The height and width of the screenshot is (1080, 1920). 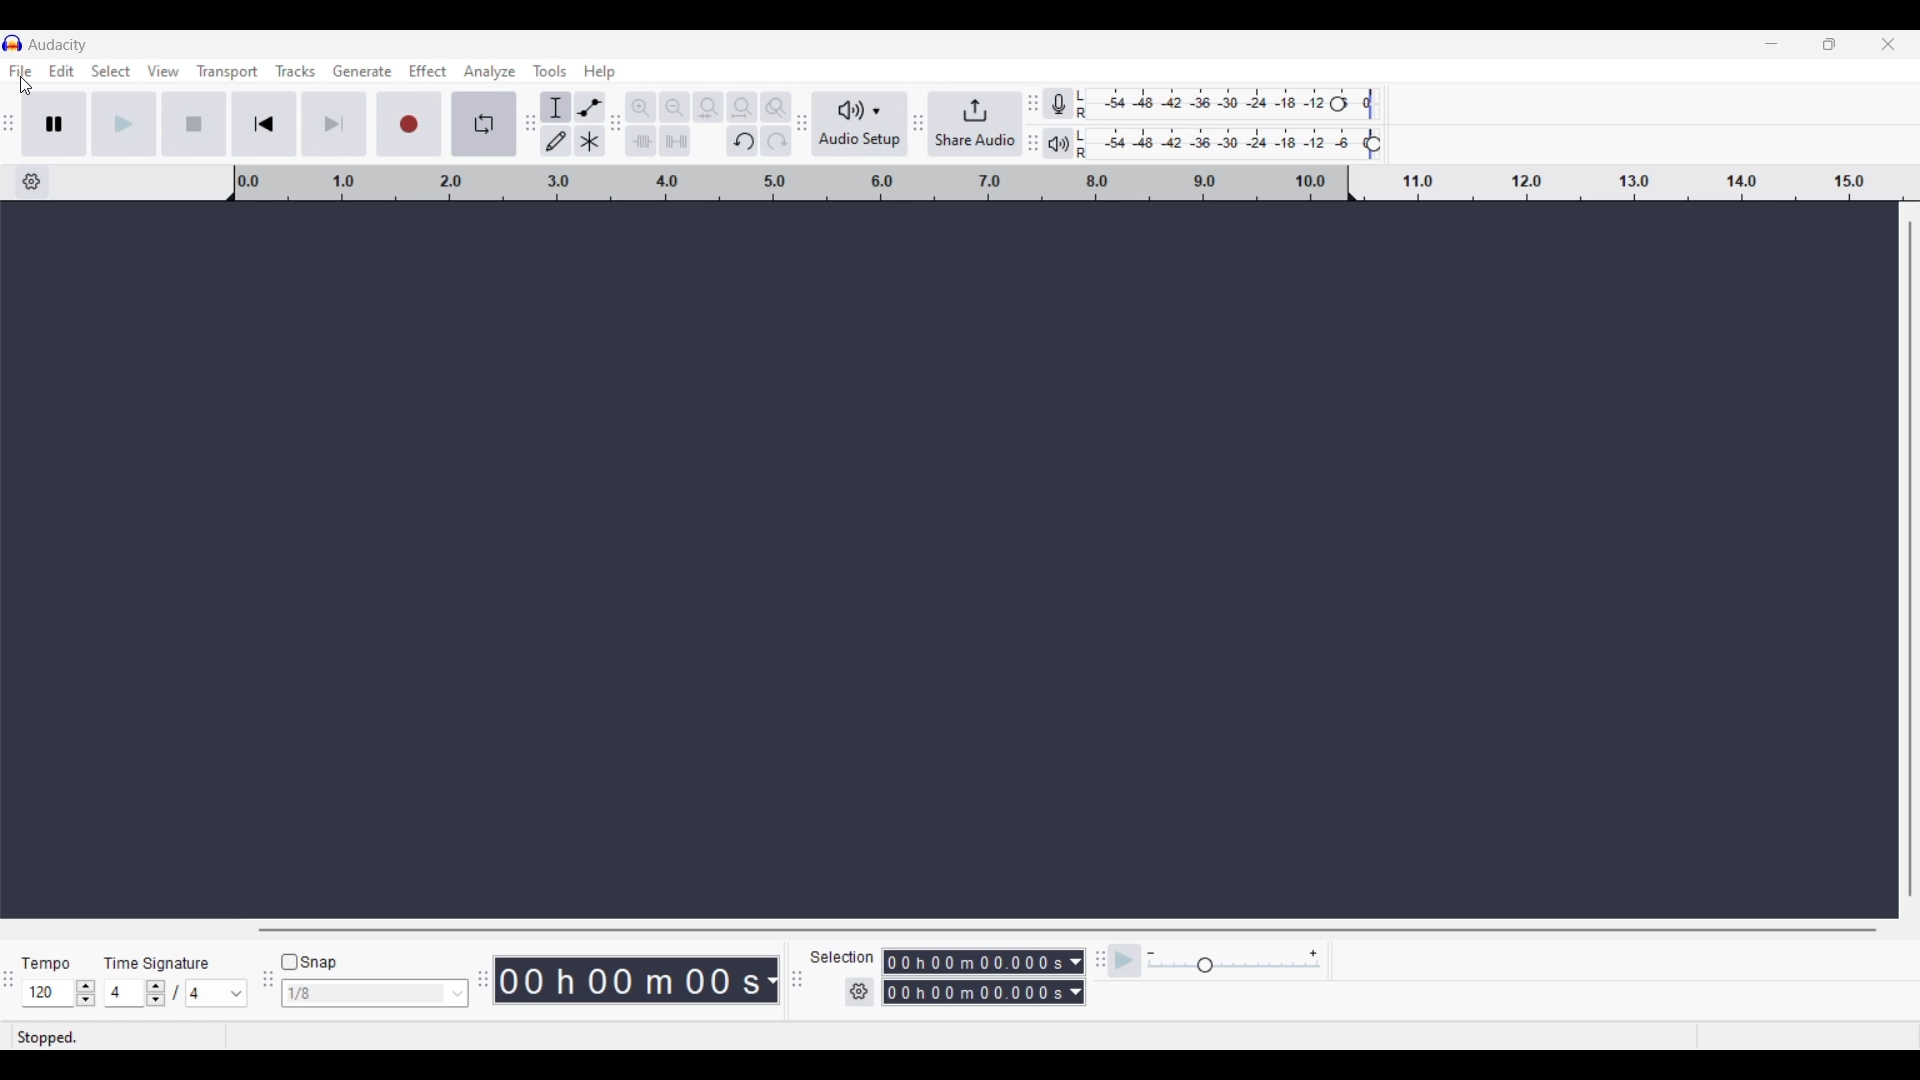 What do you see at coordinates (124, 123) in the screenshot?
I see `Play` at bounding box center [124, 123].